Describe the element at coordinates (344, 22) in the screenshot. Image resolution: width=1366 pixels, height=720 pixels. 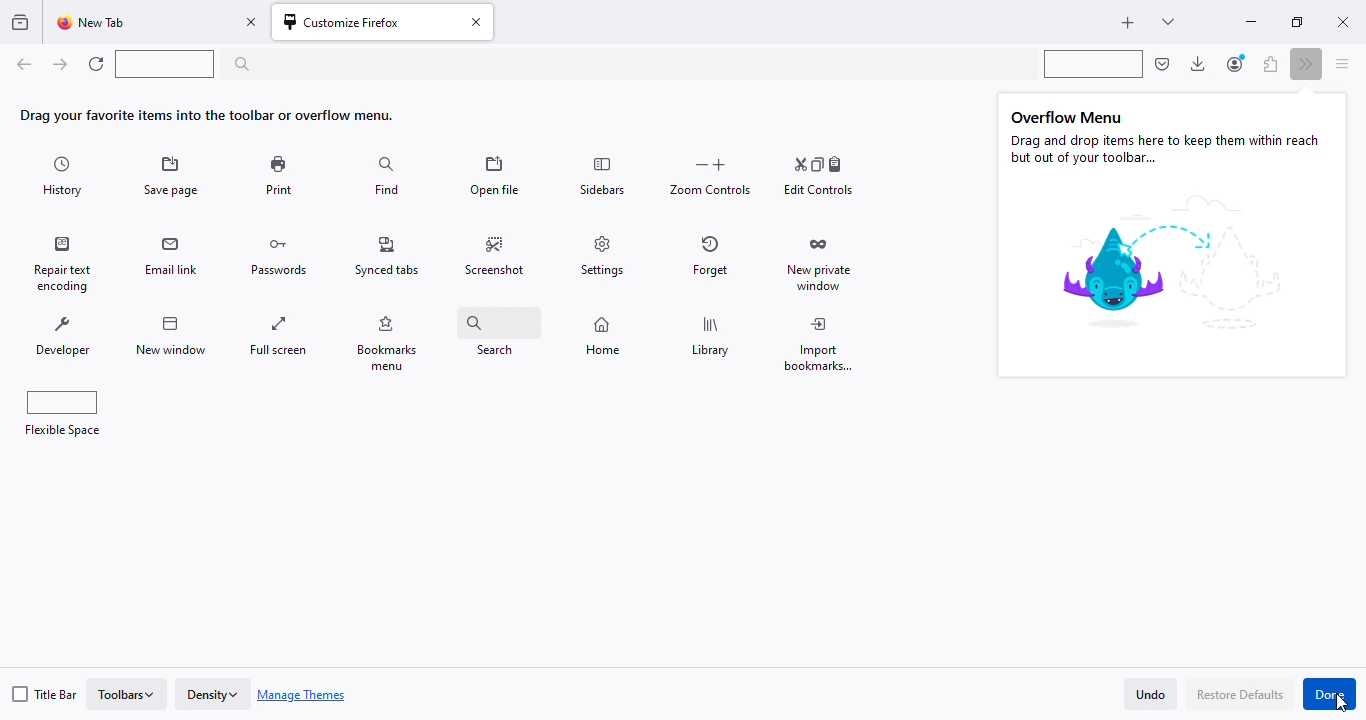
I see `customize firefox` at that location.